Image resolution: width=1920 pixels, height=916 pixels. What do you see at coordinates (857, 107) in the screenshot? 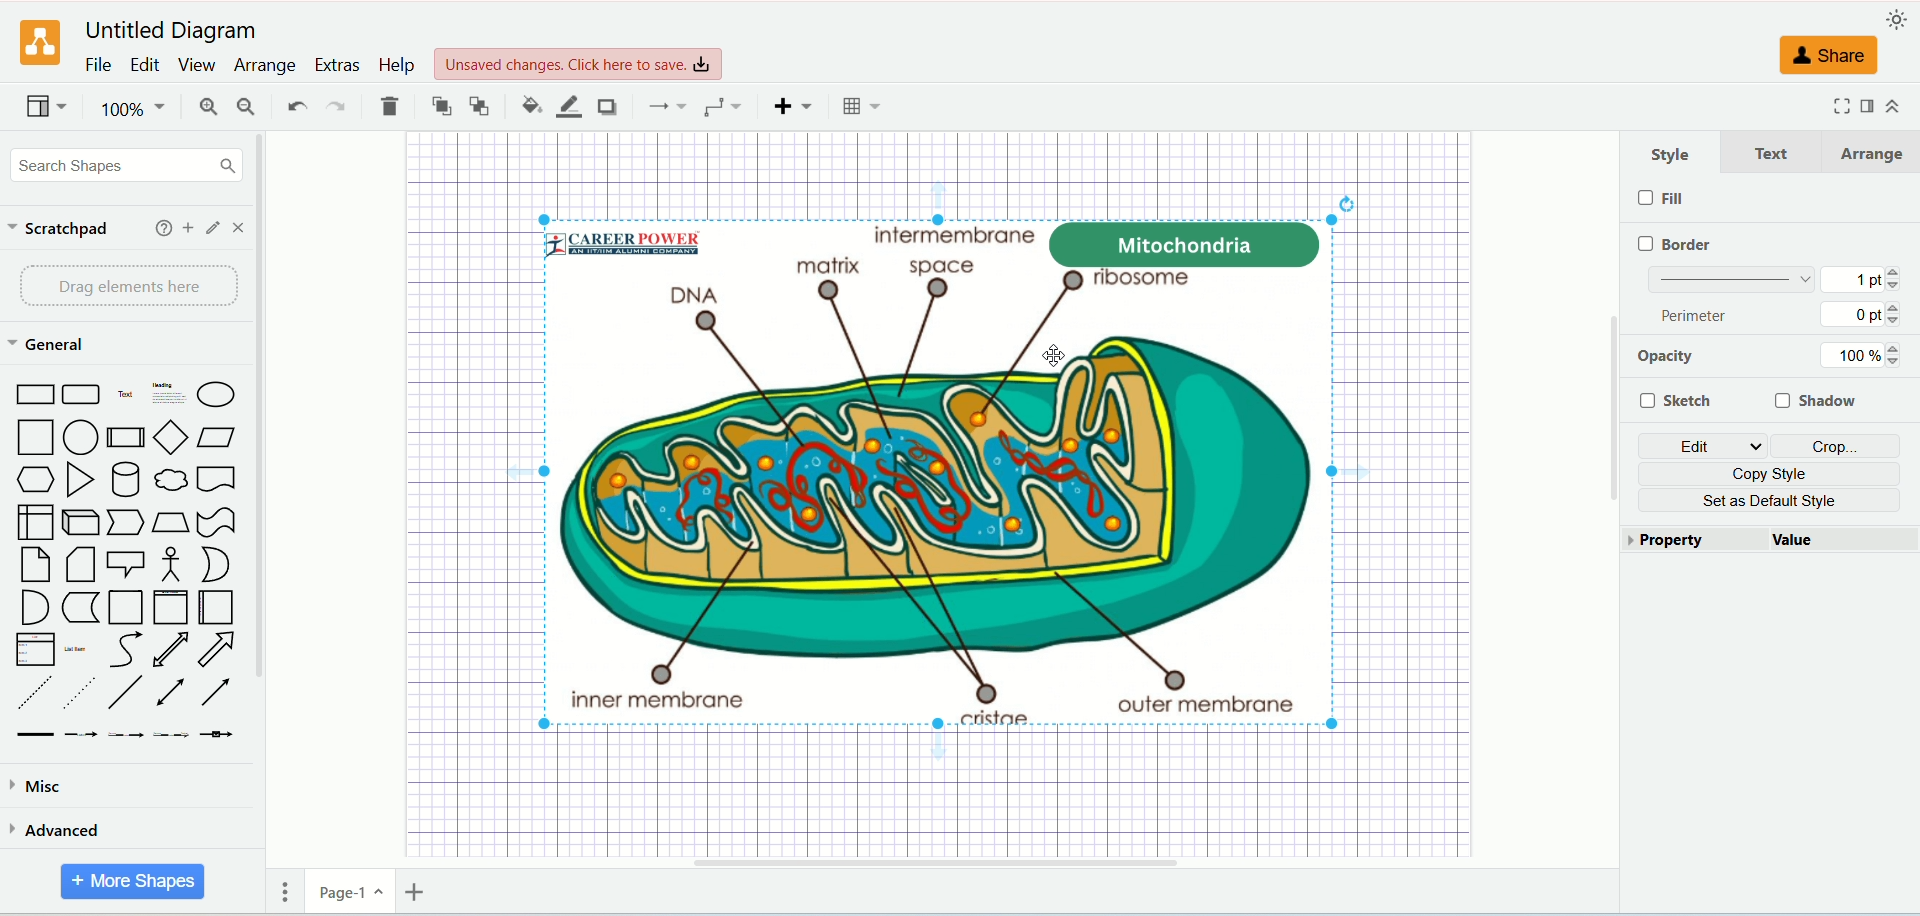
I see `Table` at bounding box center [857, 107].